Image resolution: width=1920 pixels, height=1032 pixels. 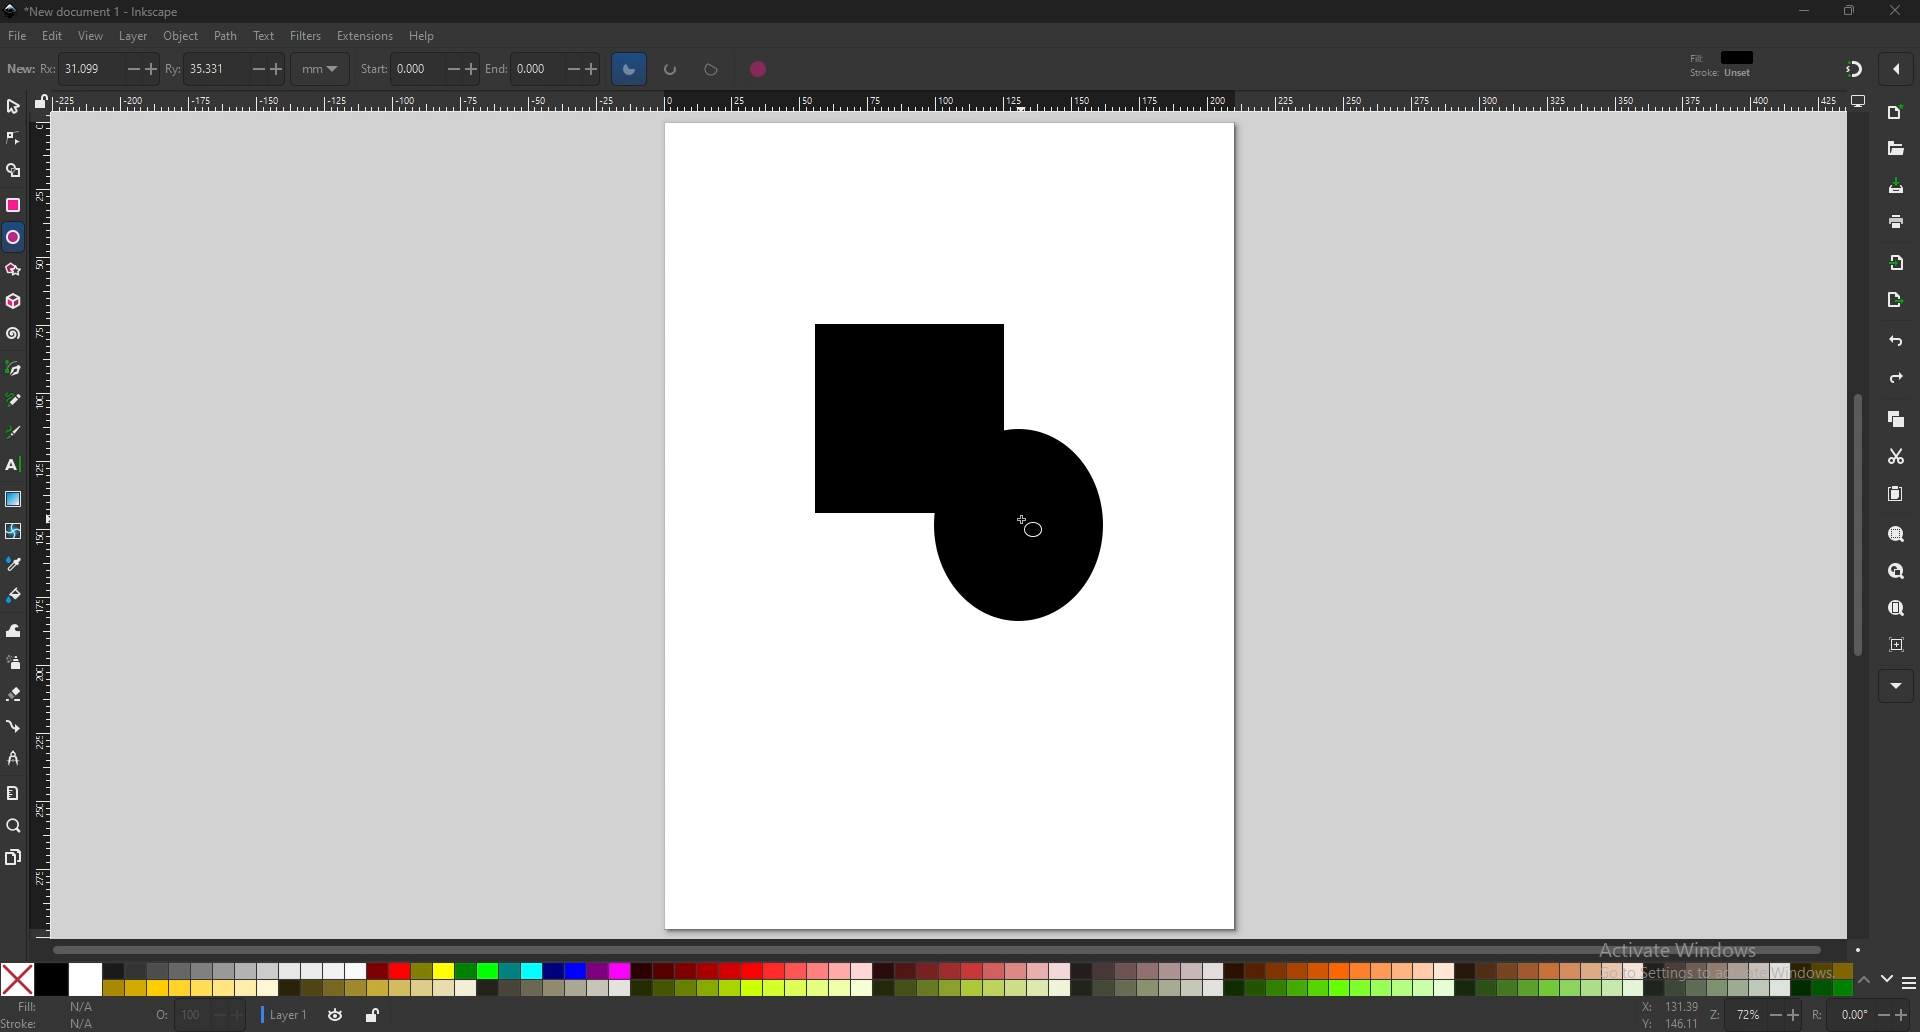 What do you see at coordinates (1896, 149) in the screenshot?
I see `open` at bounding box center [1896, 149].